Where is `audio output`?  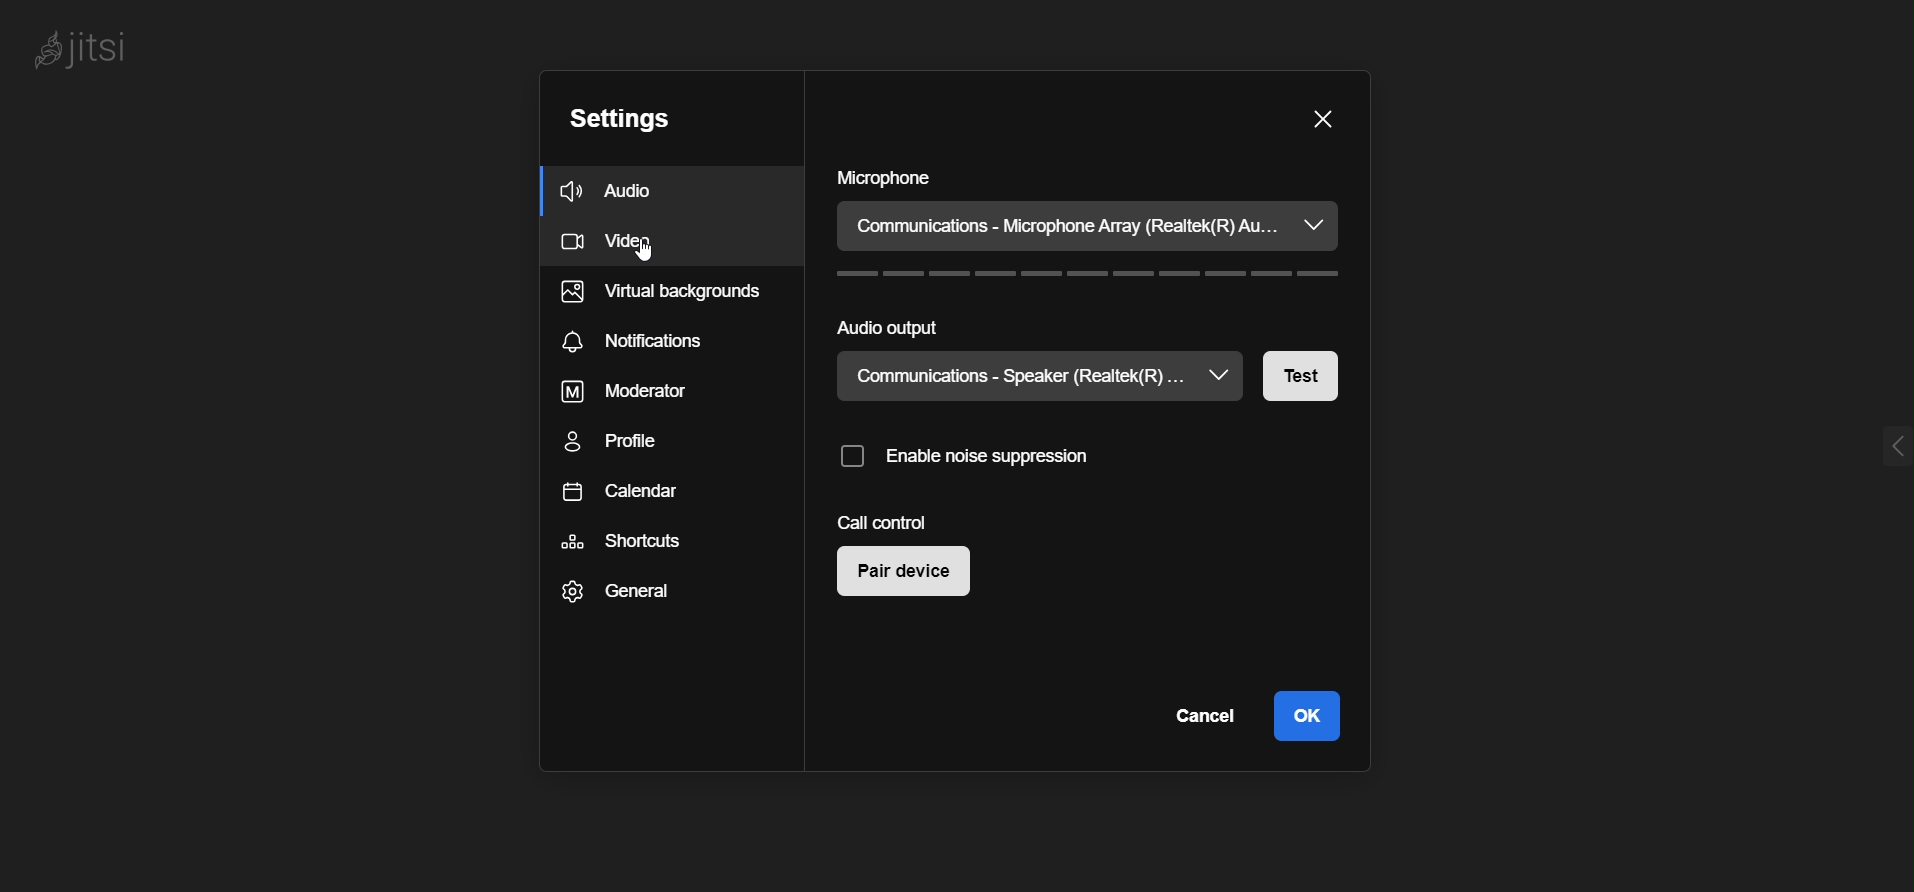 audio output is located at coordinates (902, 333).